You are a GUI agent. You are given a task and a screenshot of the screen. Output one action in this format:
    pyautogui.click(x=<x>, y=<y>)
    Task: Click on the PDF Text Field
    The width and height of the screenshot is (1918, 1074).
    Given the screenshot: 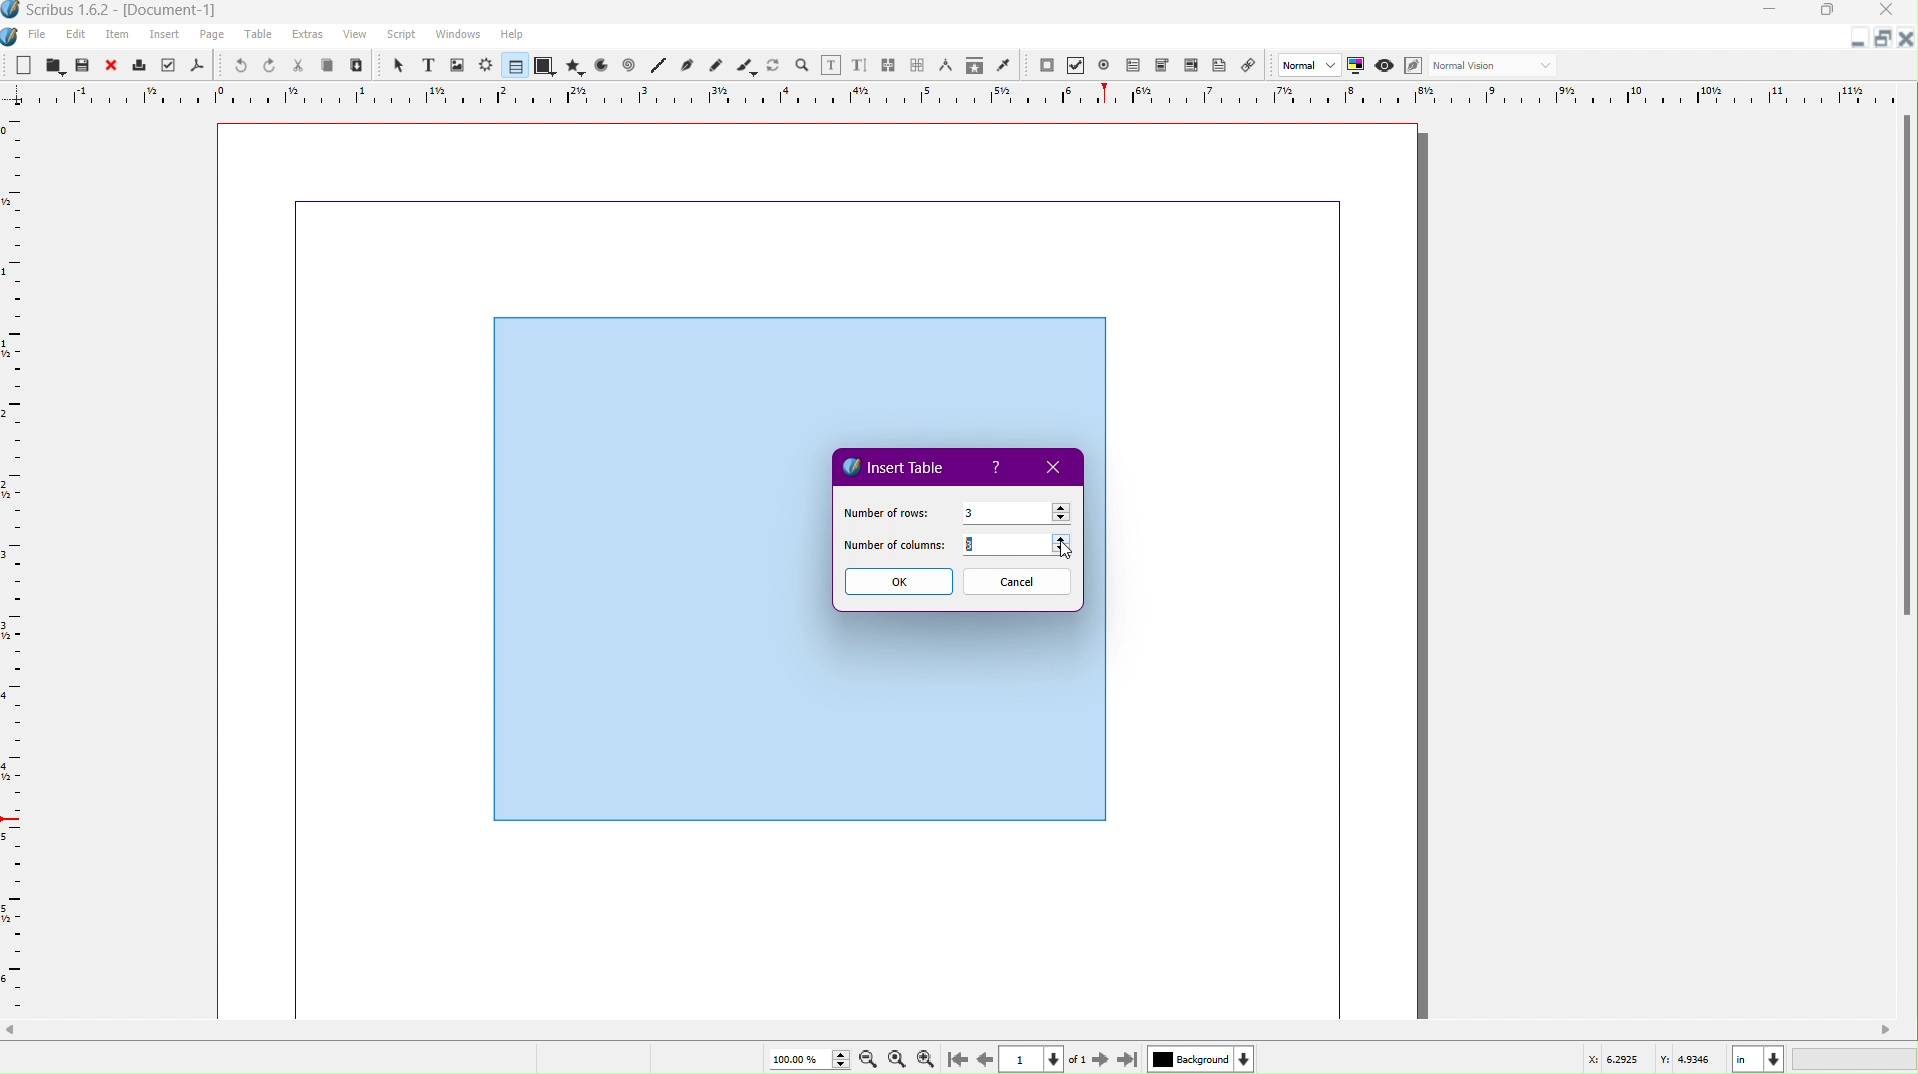 What is the action you would take?
    pyautogui.click(x=1137, y=68)
    